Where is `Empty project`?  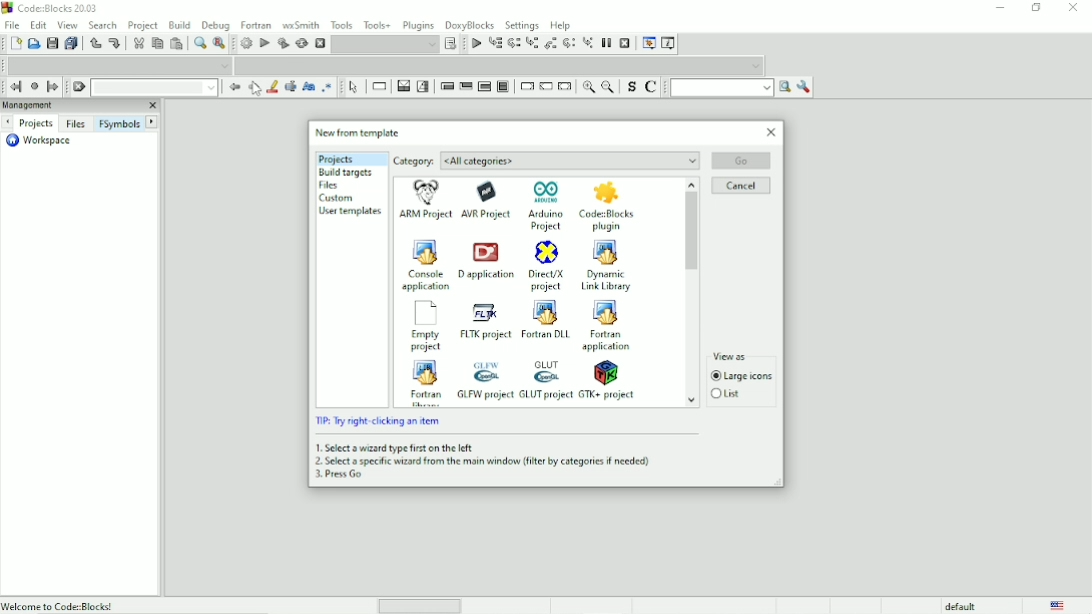
Empty project is located at coordinates (425, 326).